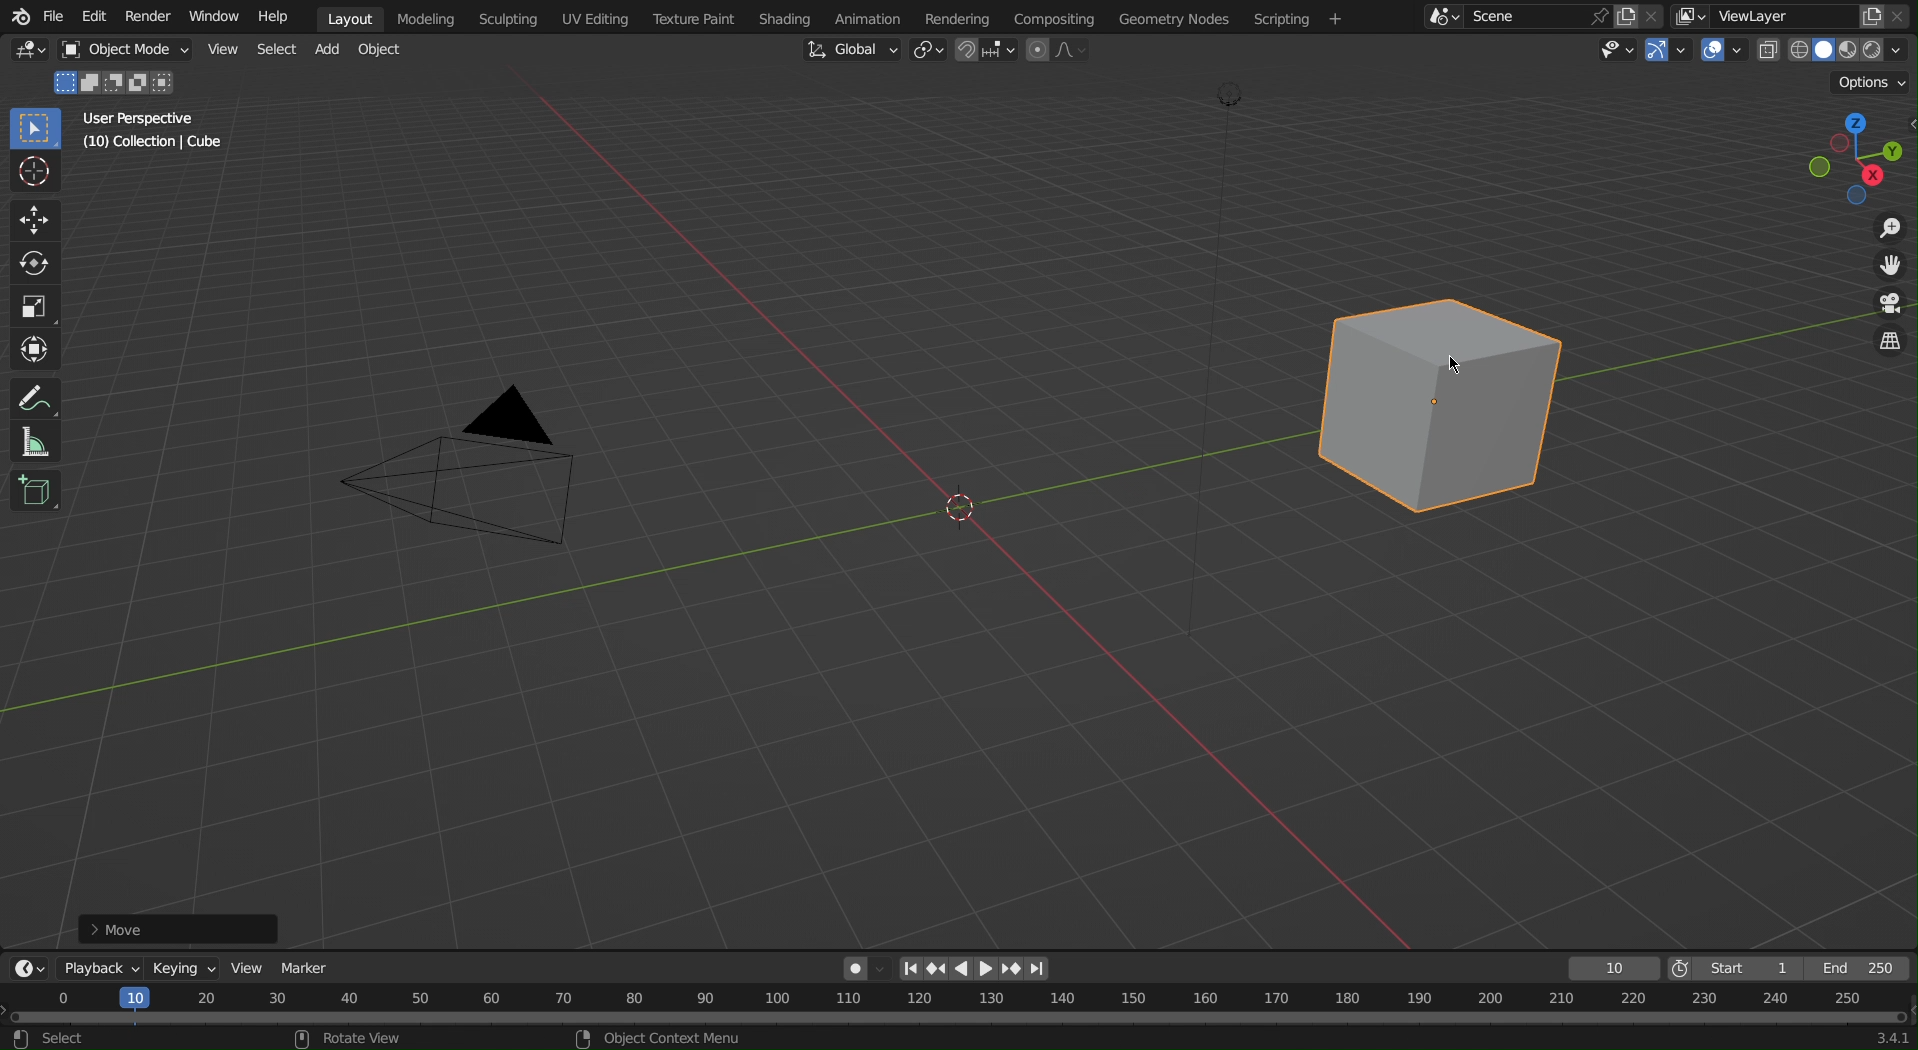 Image resolution: width=1918 pixels, height=1050 pixels. Describe the element at coordinates (152, 15) in the screenshot. I see `Render` at that location.